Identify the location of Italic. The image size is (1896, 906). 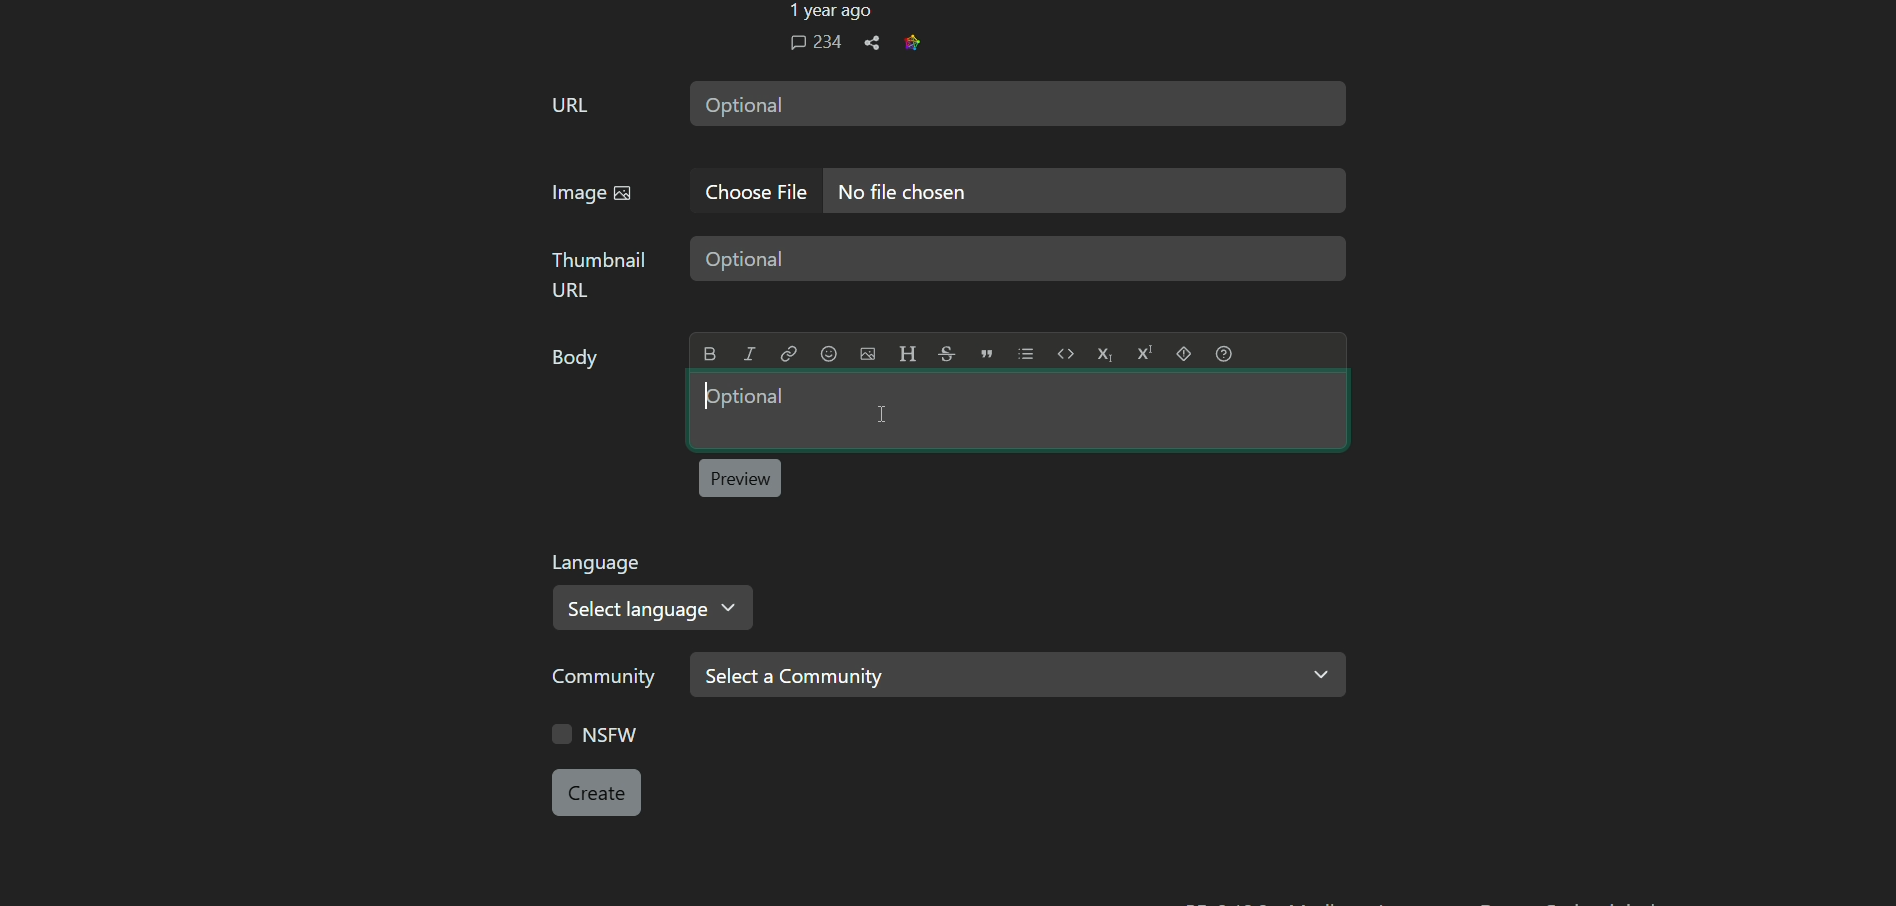
(749, 354).